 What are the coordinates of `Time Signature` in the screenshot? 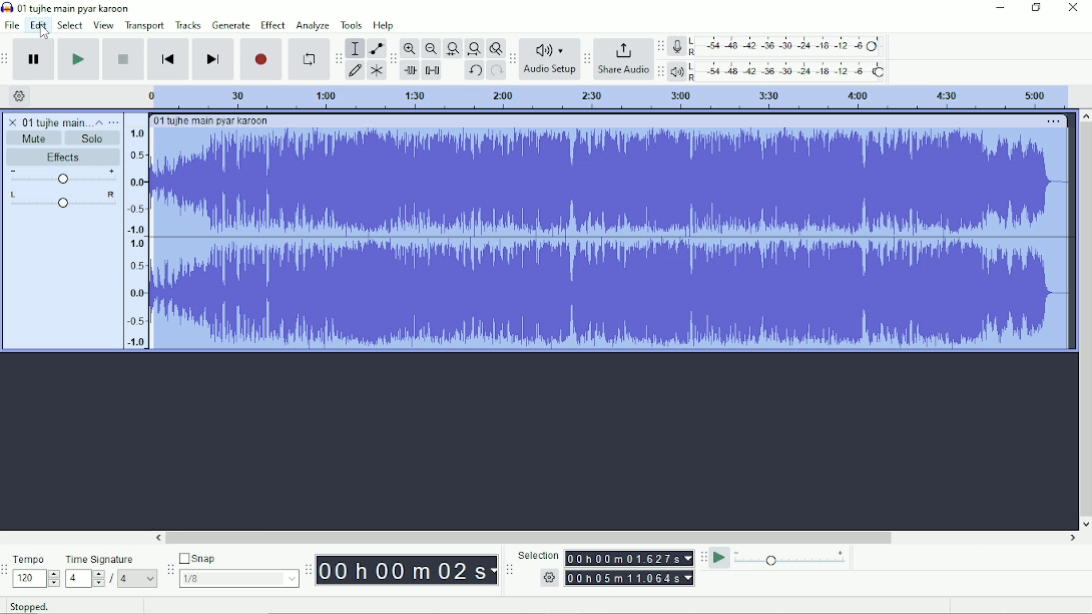 It's located at (101, 560).